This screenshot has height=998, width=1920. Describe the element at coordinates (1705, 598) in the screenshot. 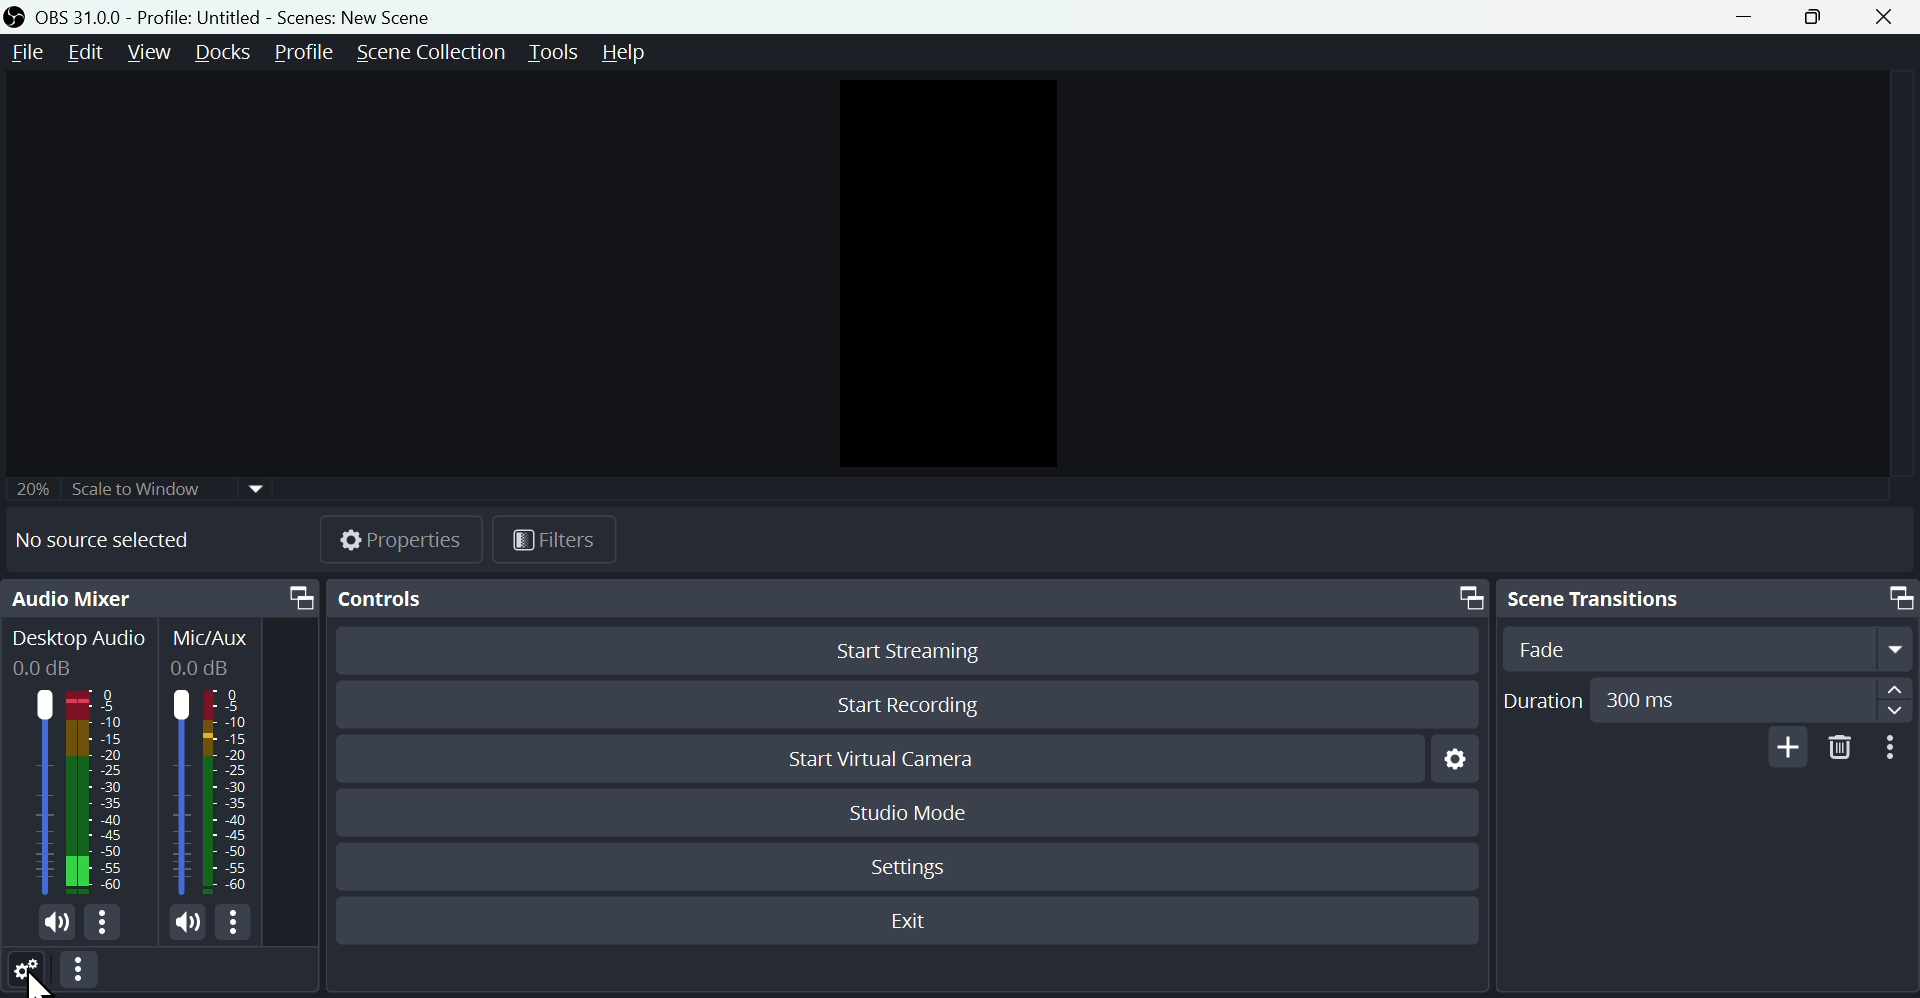

I see `Scene transitions` at that location.